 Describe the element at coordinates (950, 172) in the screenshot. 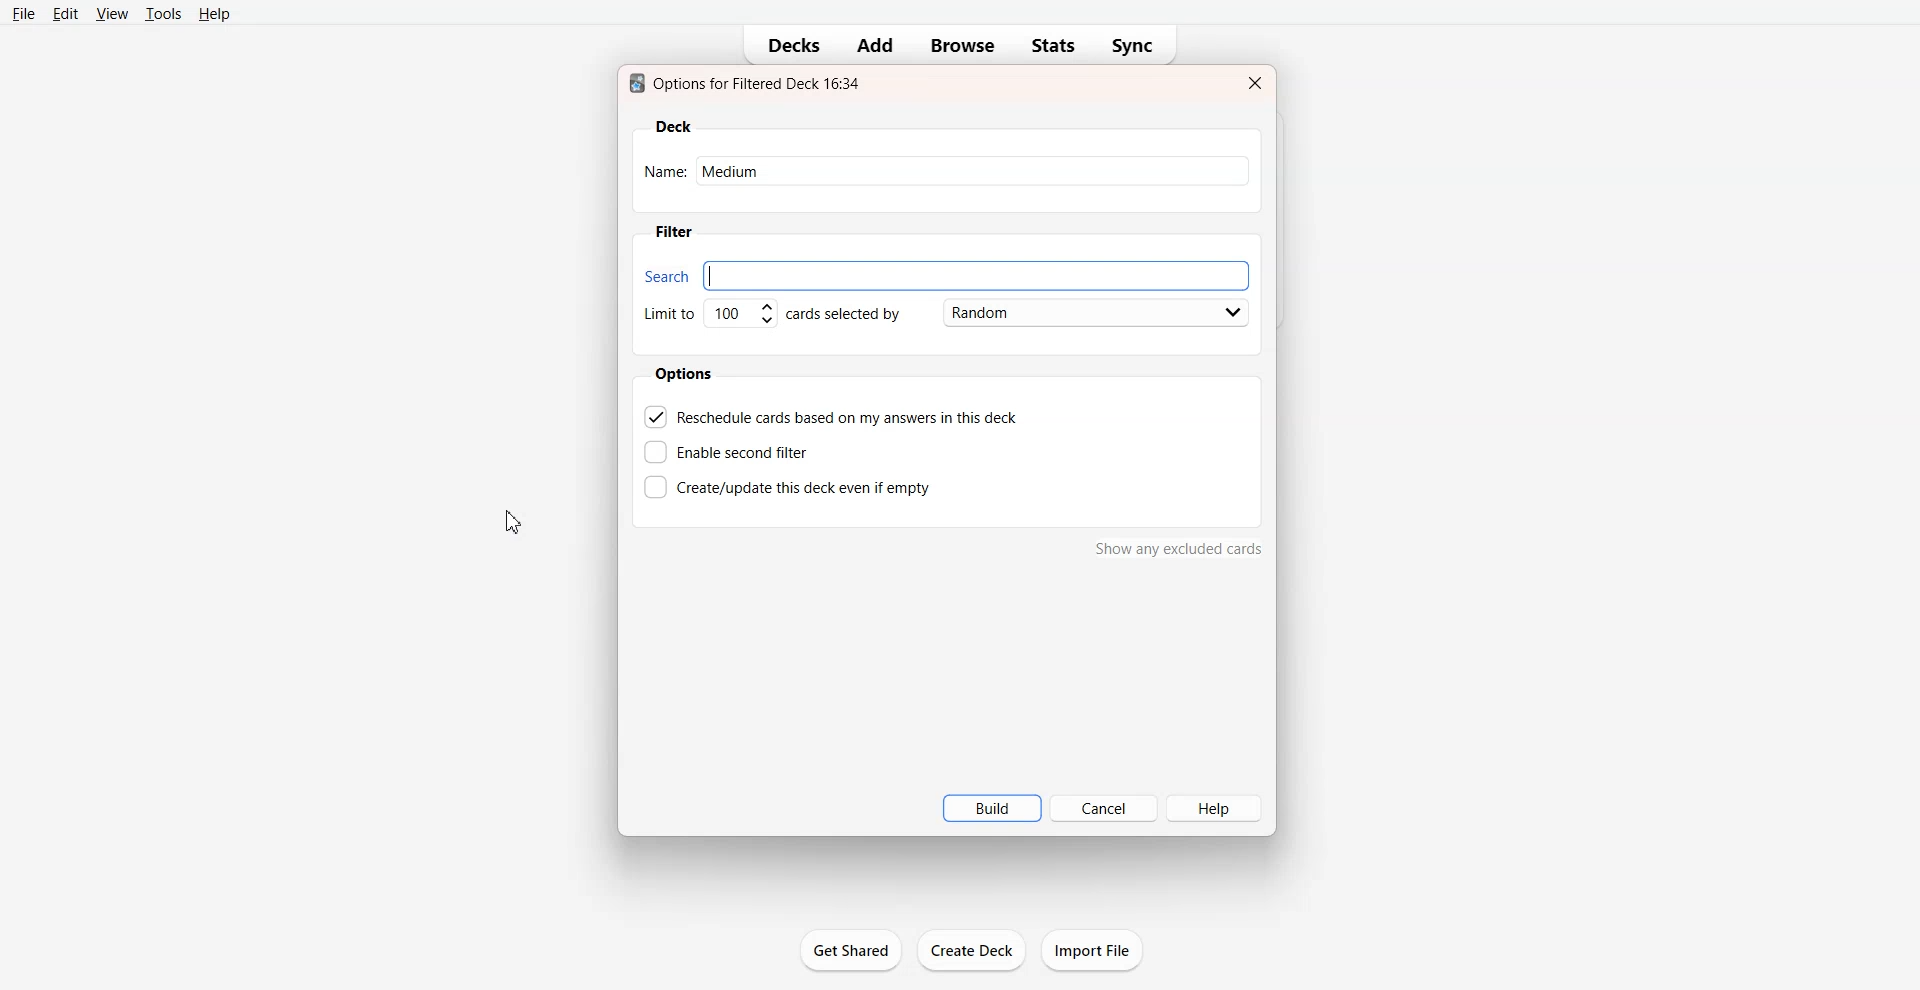

I see `Name: hard` at that location.